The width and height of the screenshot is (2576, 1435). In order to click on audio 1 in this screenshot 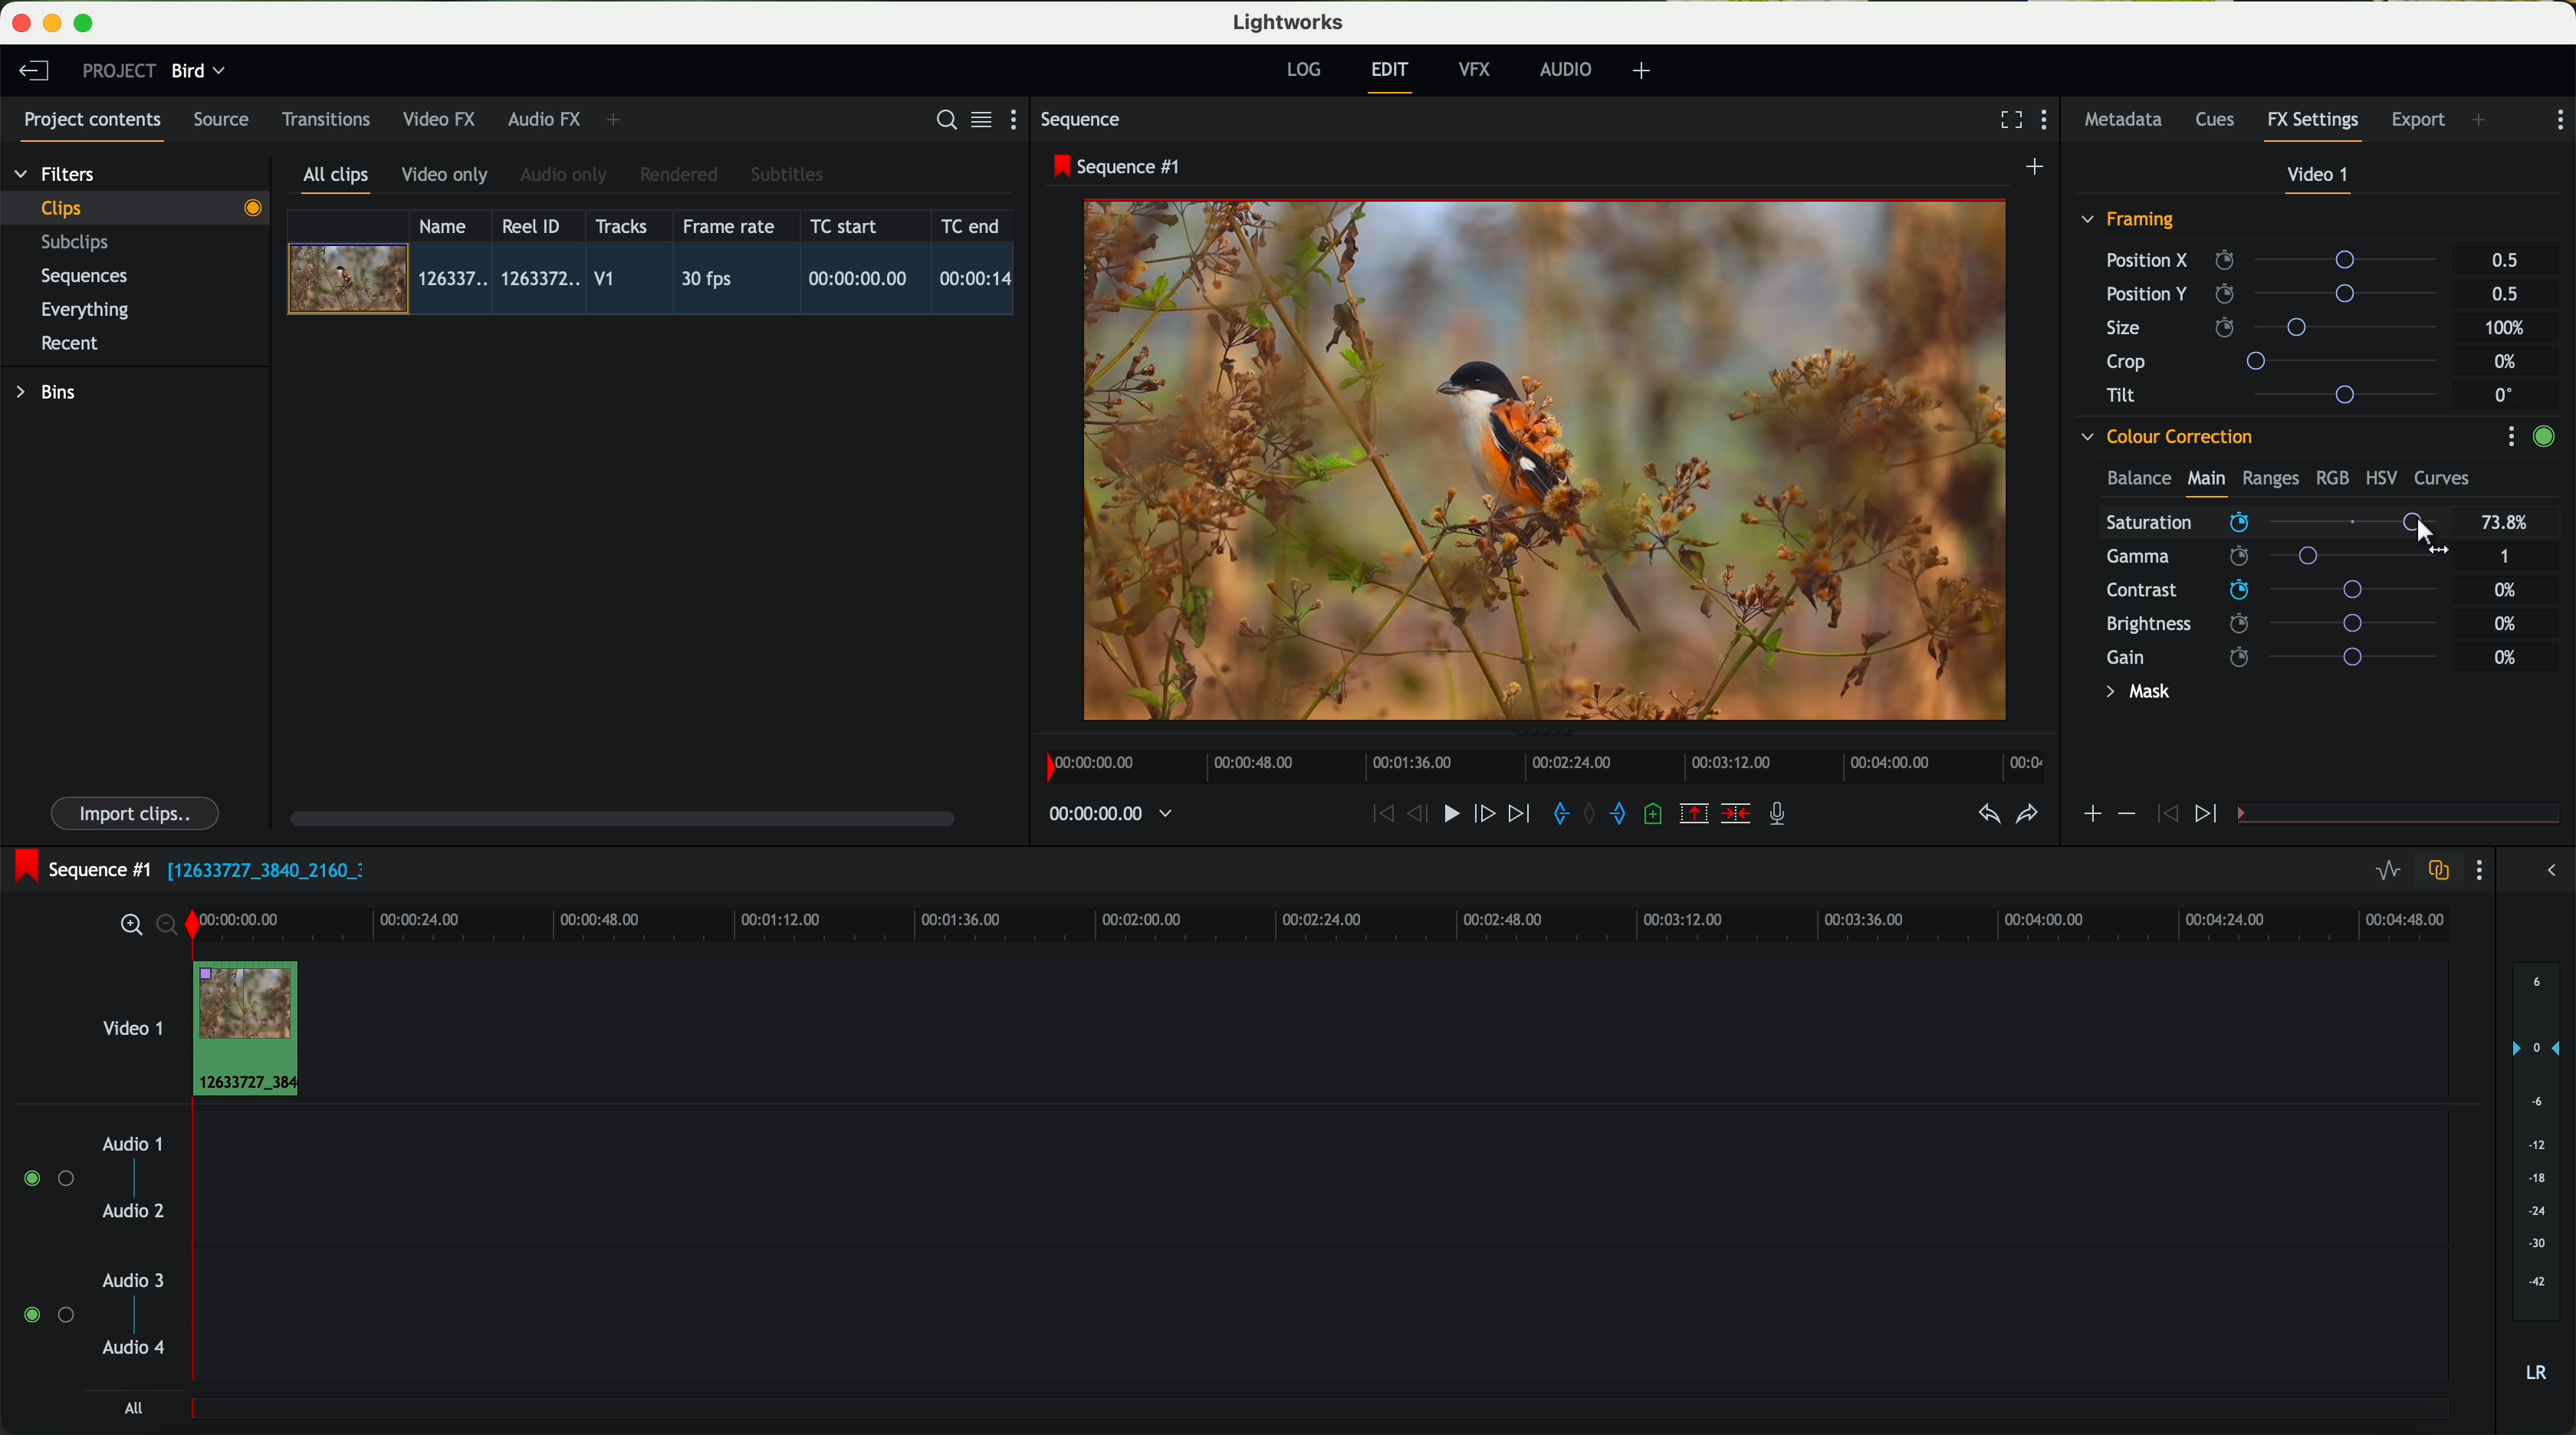, I will do `click(133, 1143)`.